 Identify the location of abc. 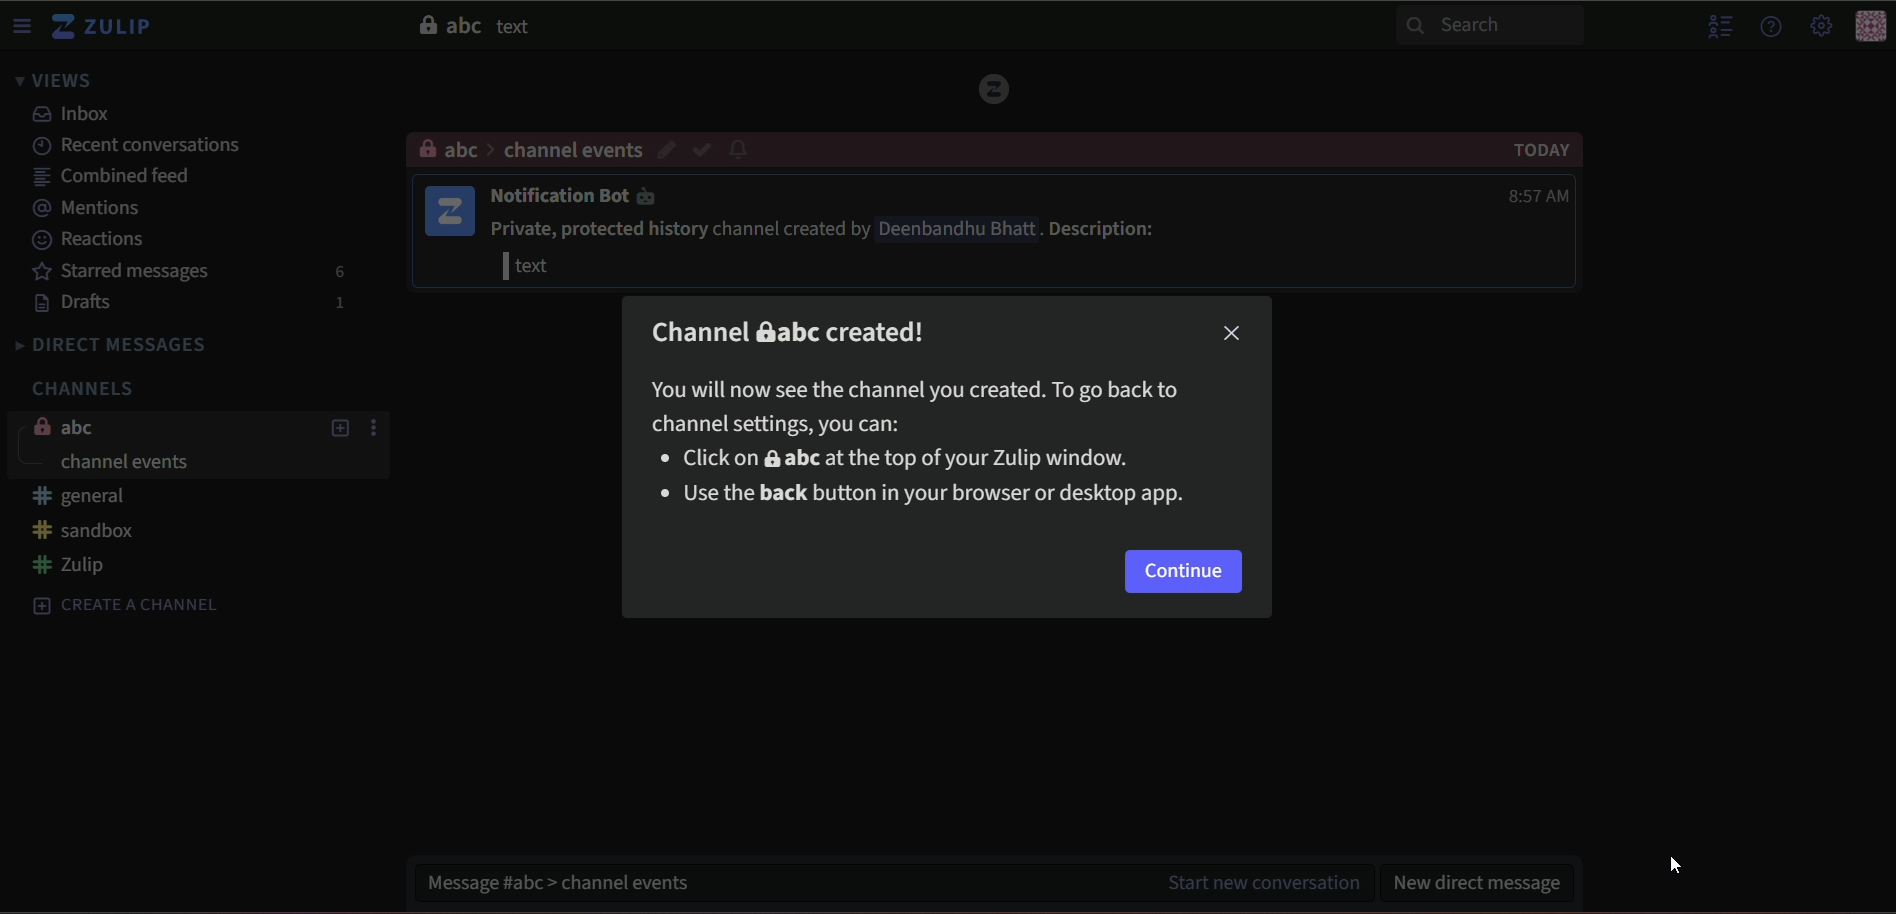
(447, 152).